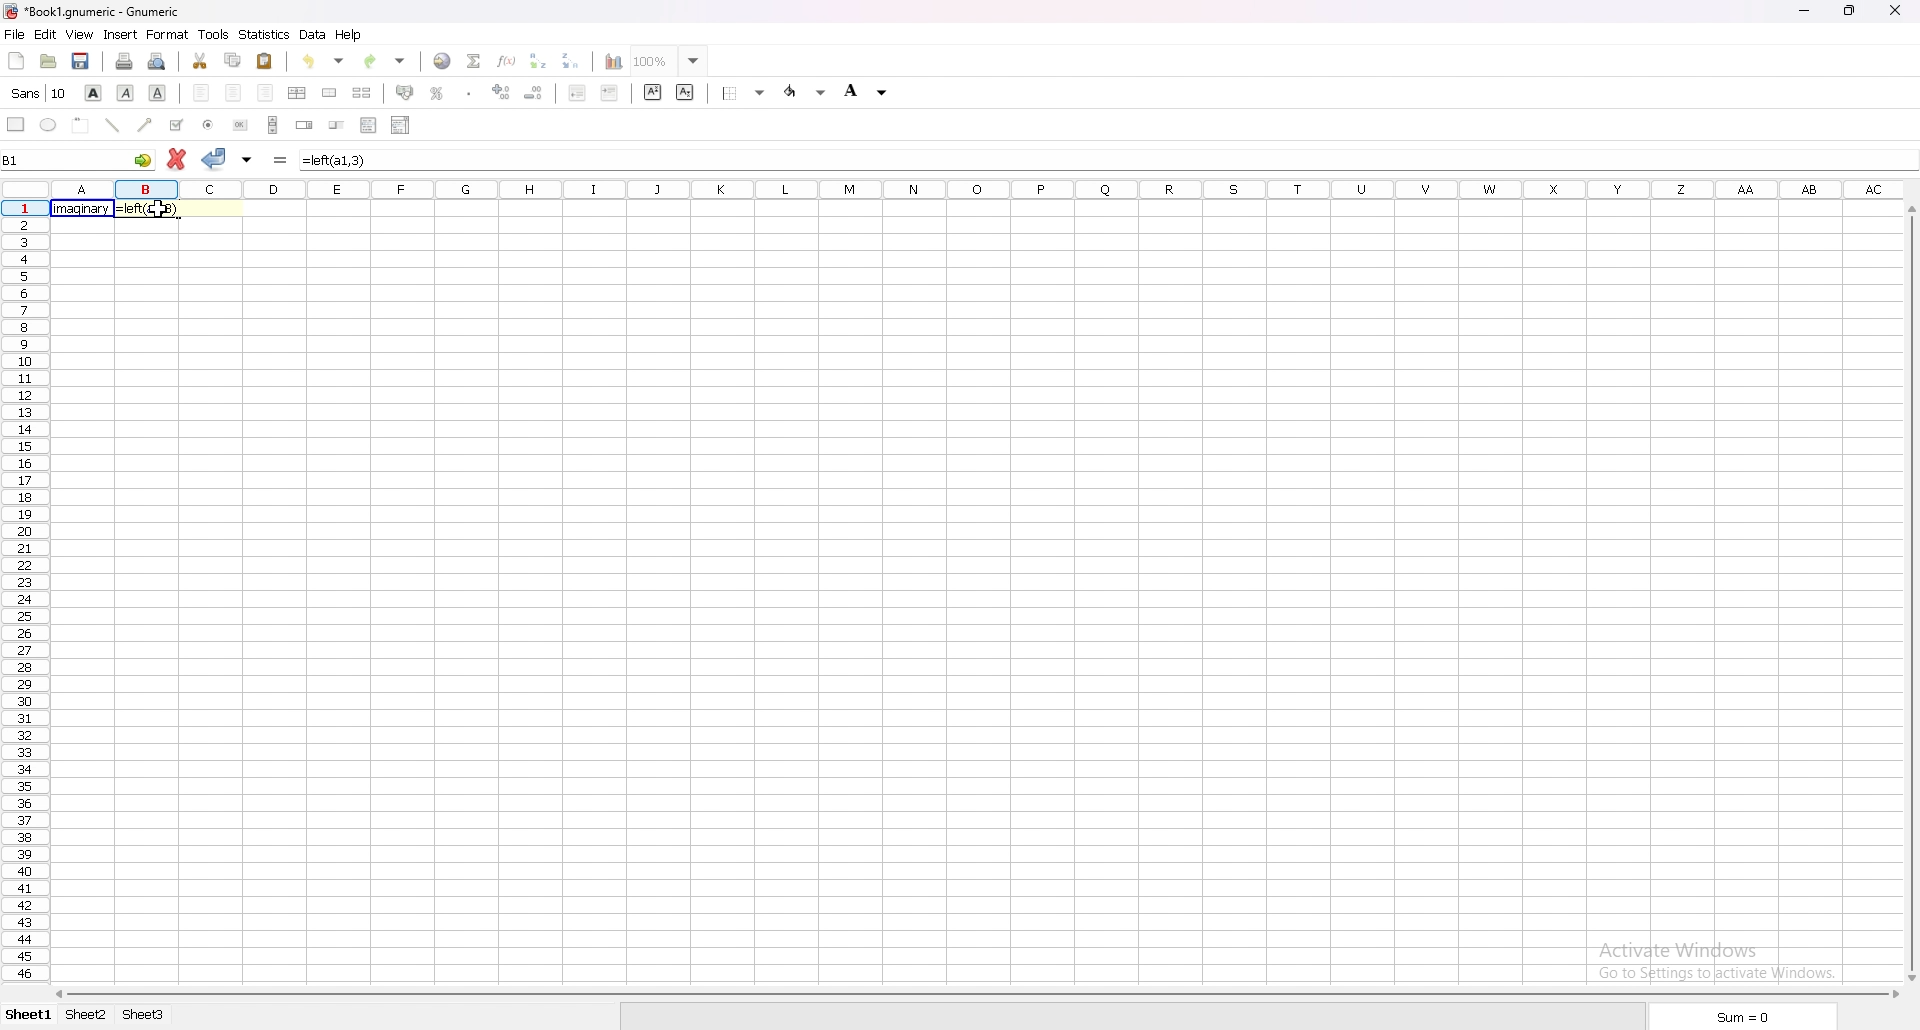 The height and width of the screenshot is (1030, 1920). Describe the element at coordinates (1743, 1016) in the screenshot. I see `sum` at that location.